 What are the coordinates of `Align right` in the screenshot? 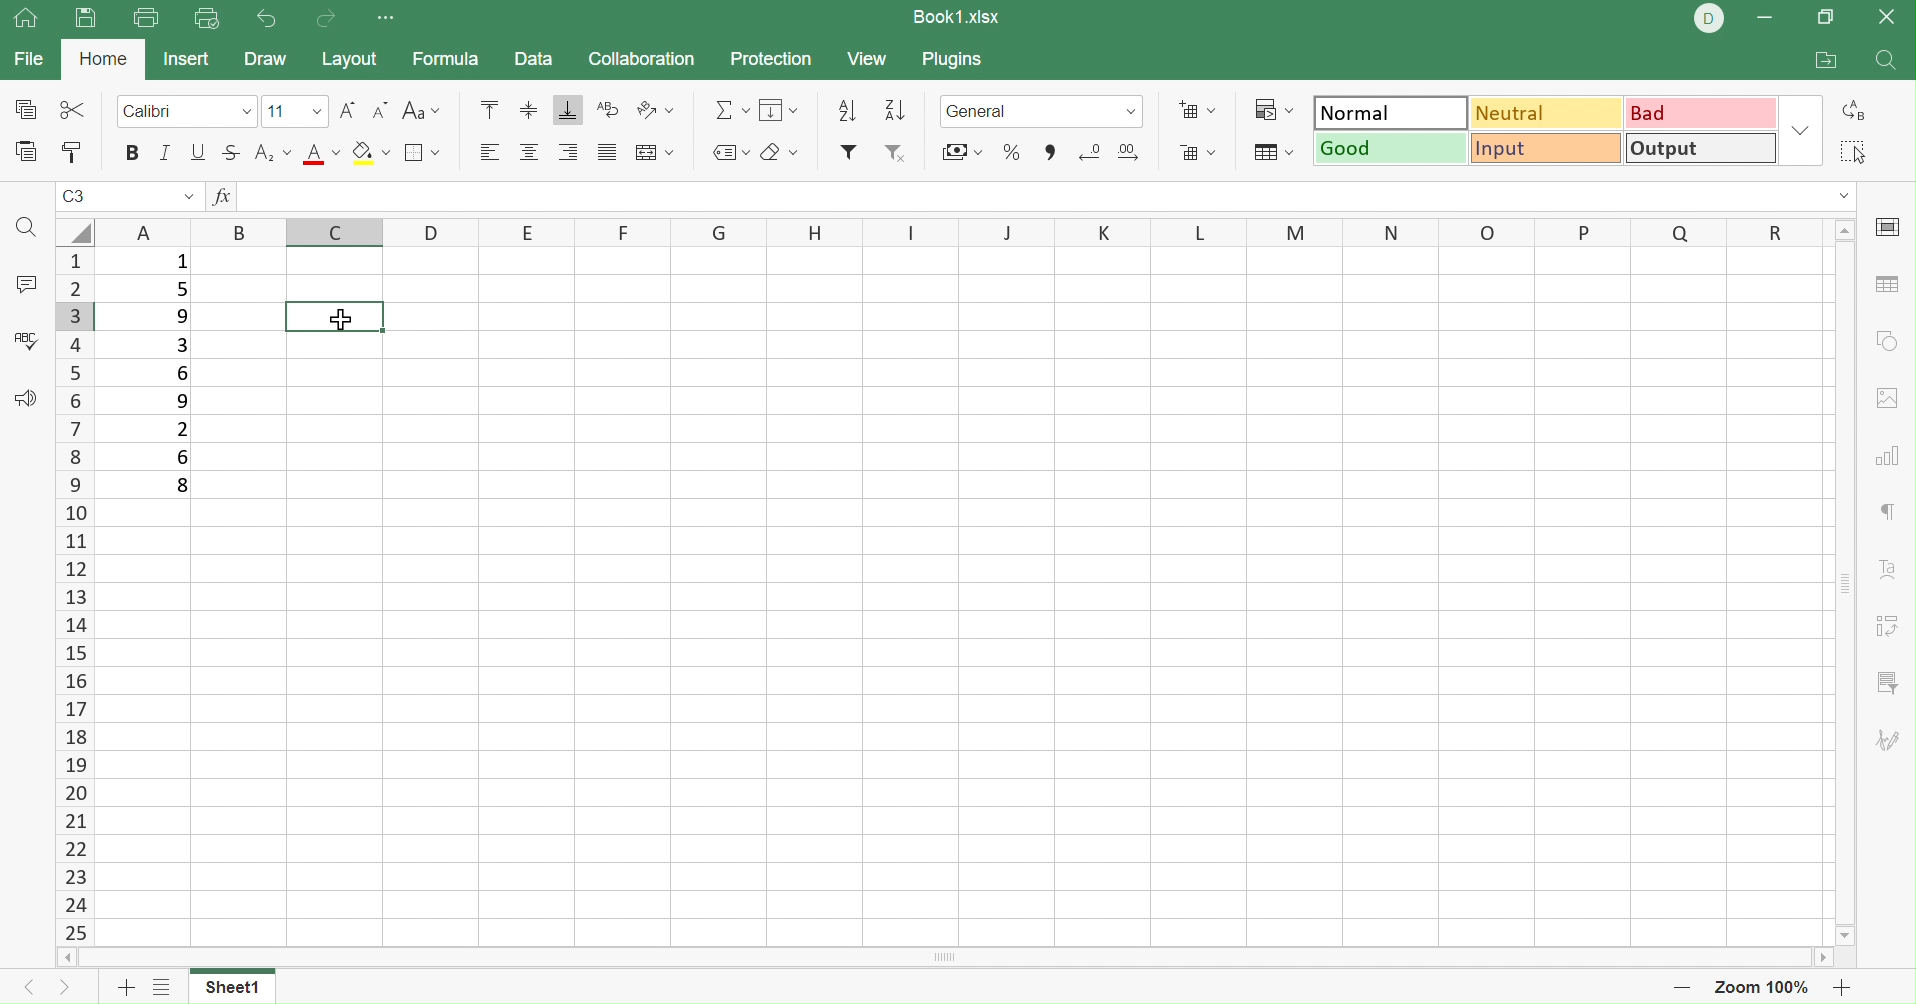 It's located at (569, 153).